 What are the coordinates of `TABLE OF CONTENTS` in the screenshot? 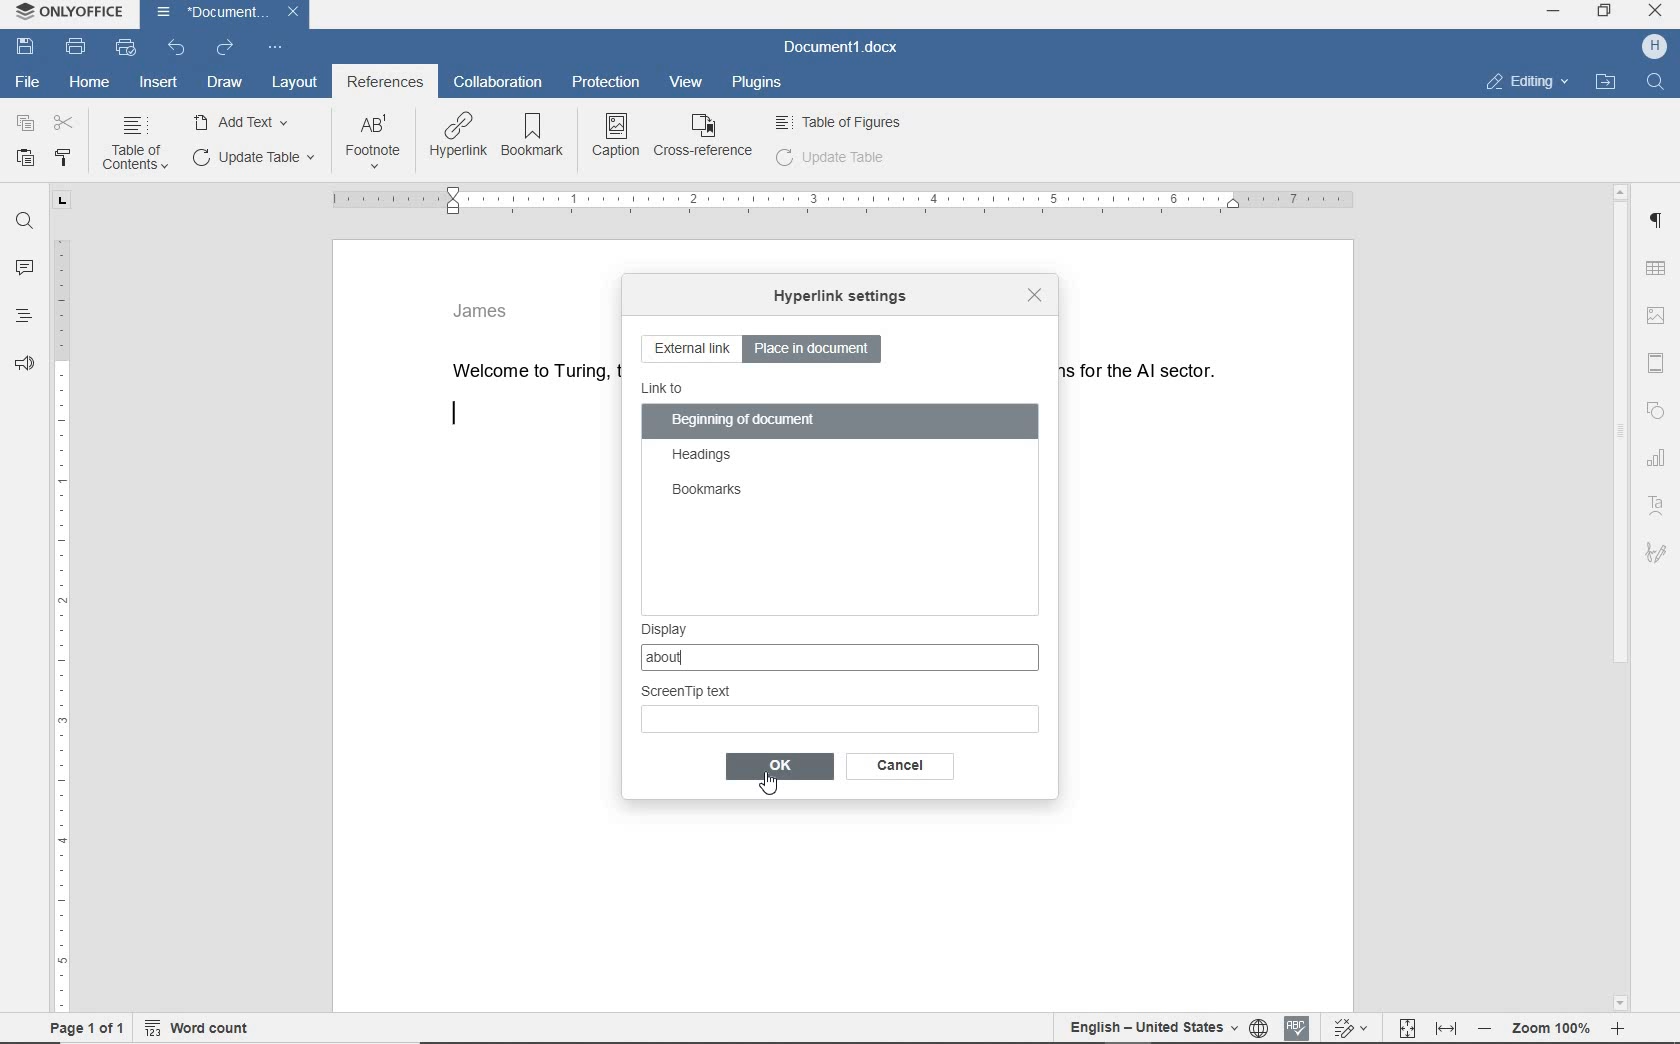 It's located at (140, 144).